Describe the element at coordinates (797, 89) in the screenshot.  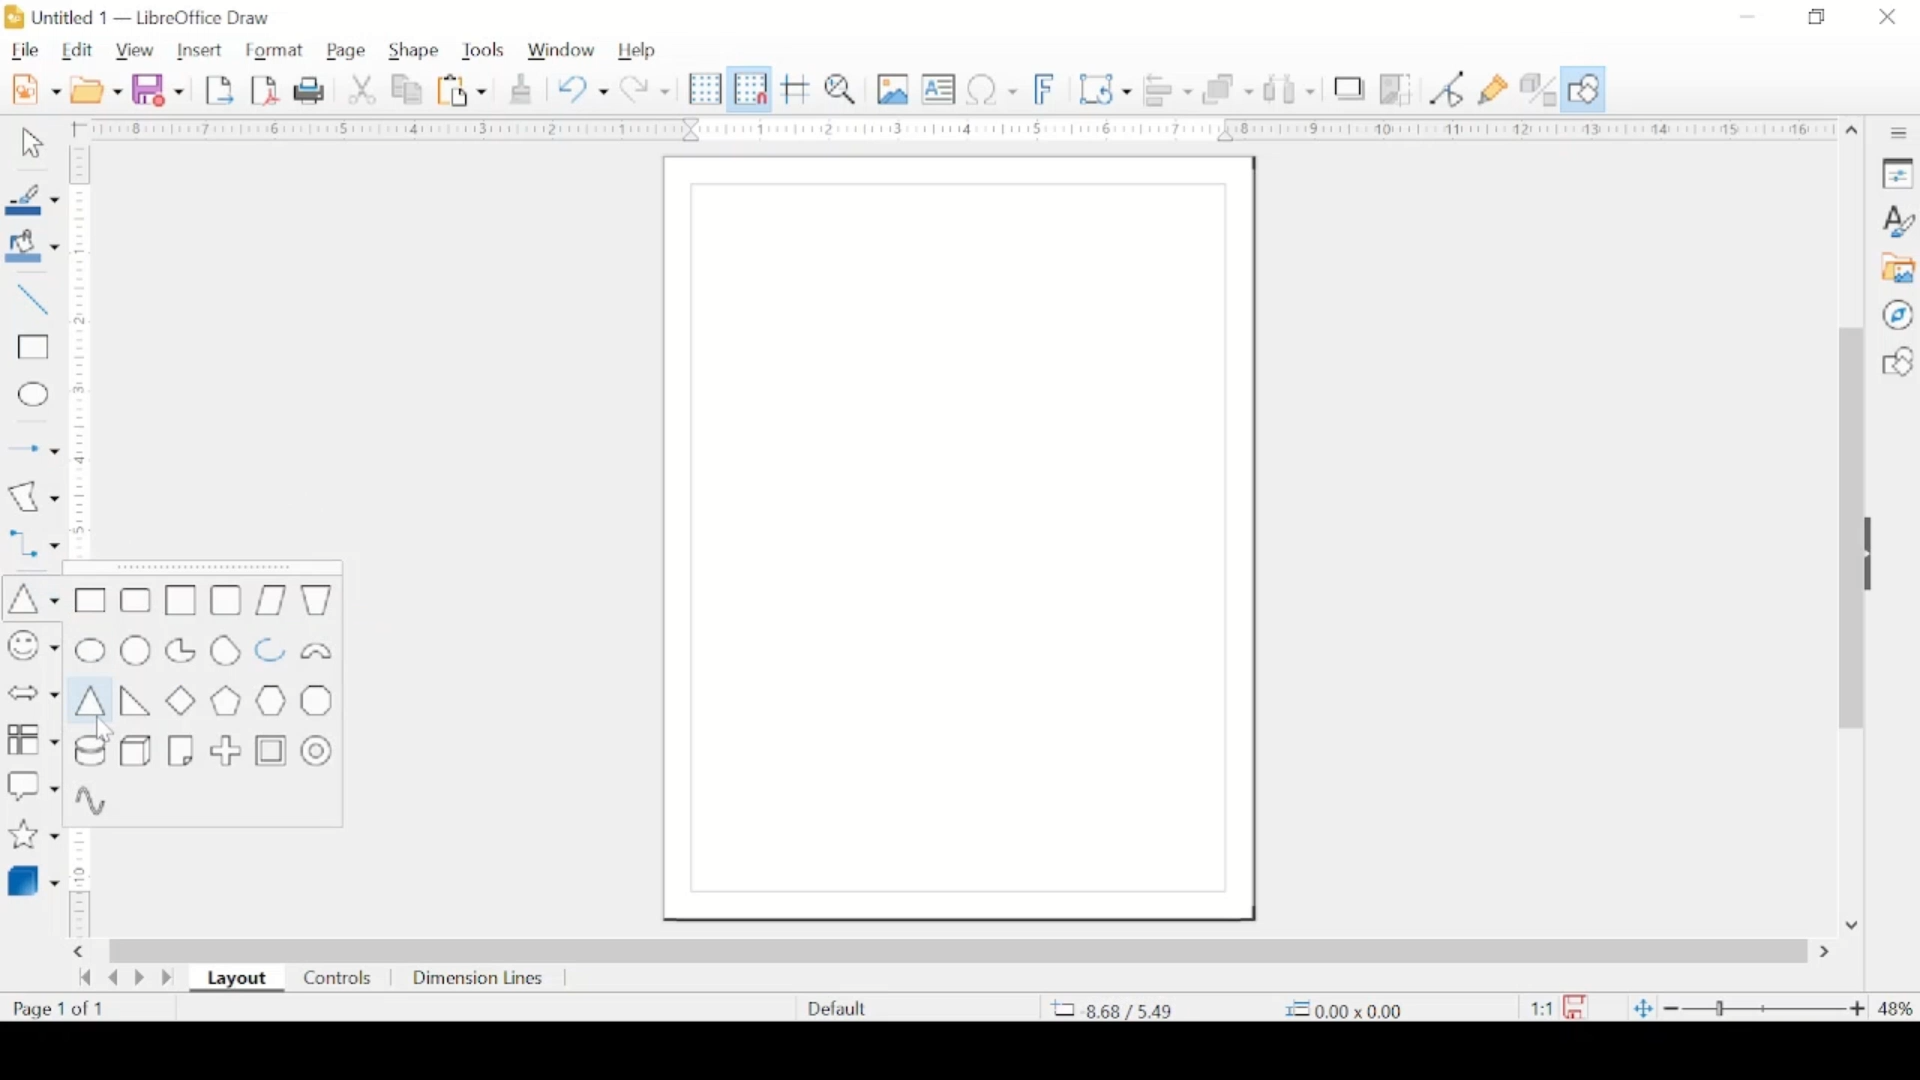
I see `helplines while moving` at that location.